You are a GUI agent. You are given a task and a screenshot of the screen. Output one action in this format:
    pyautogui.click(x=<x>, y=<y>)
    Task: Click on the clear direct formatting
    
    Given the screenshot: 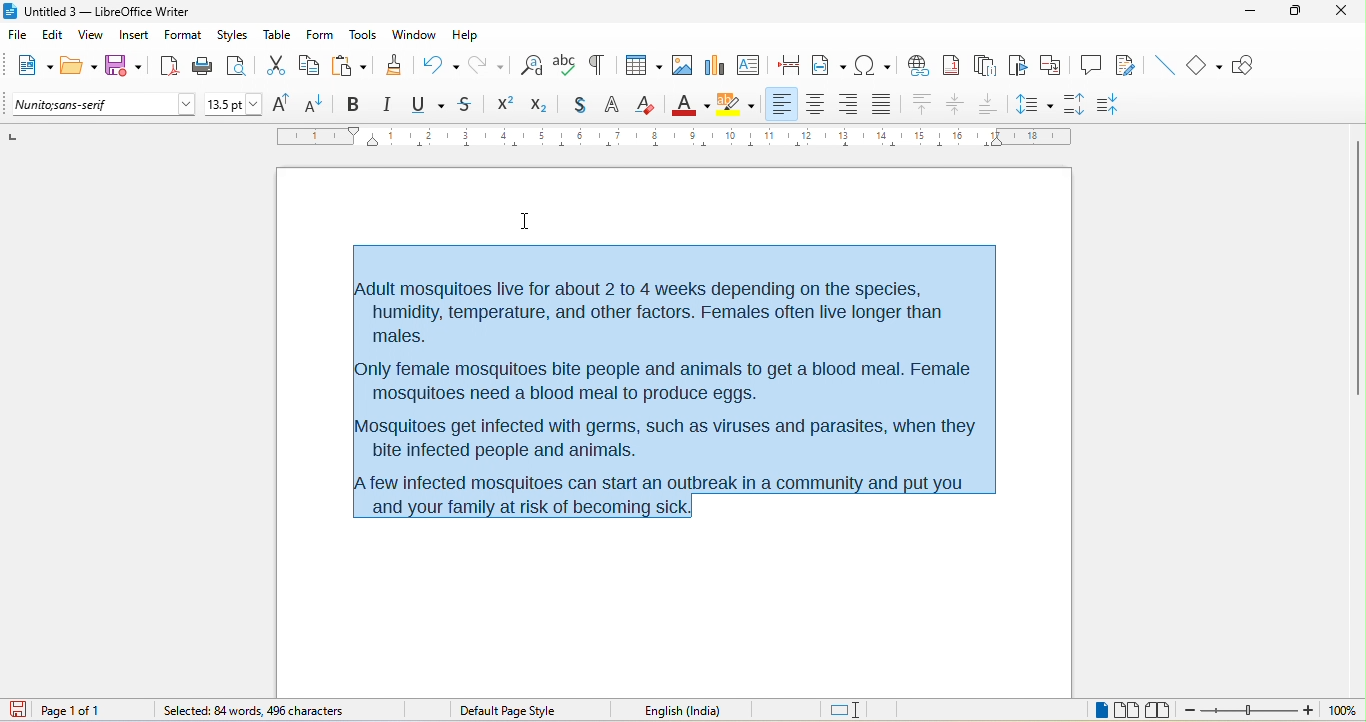 What is the action you would take?
    pyautogui.click(x=646, y=104)
    